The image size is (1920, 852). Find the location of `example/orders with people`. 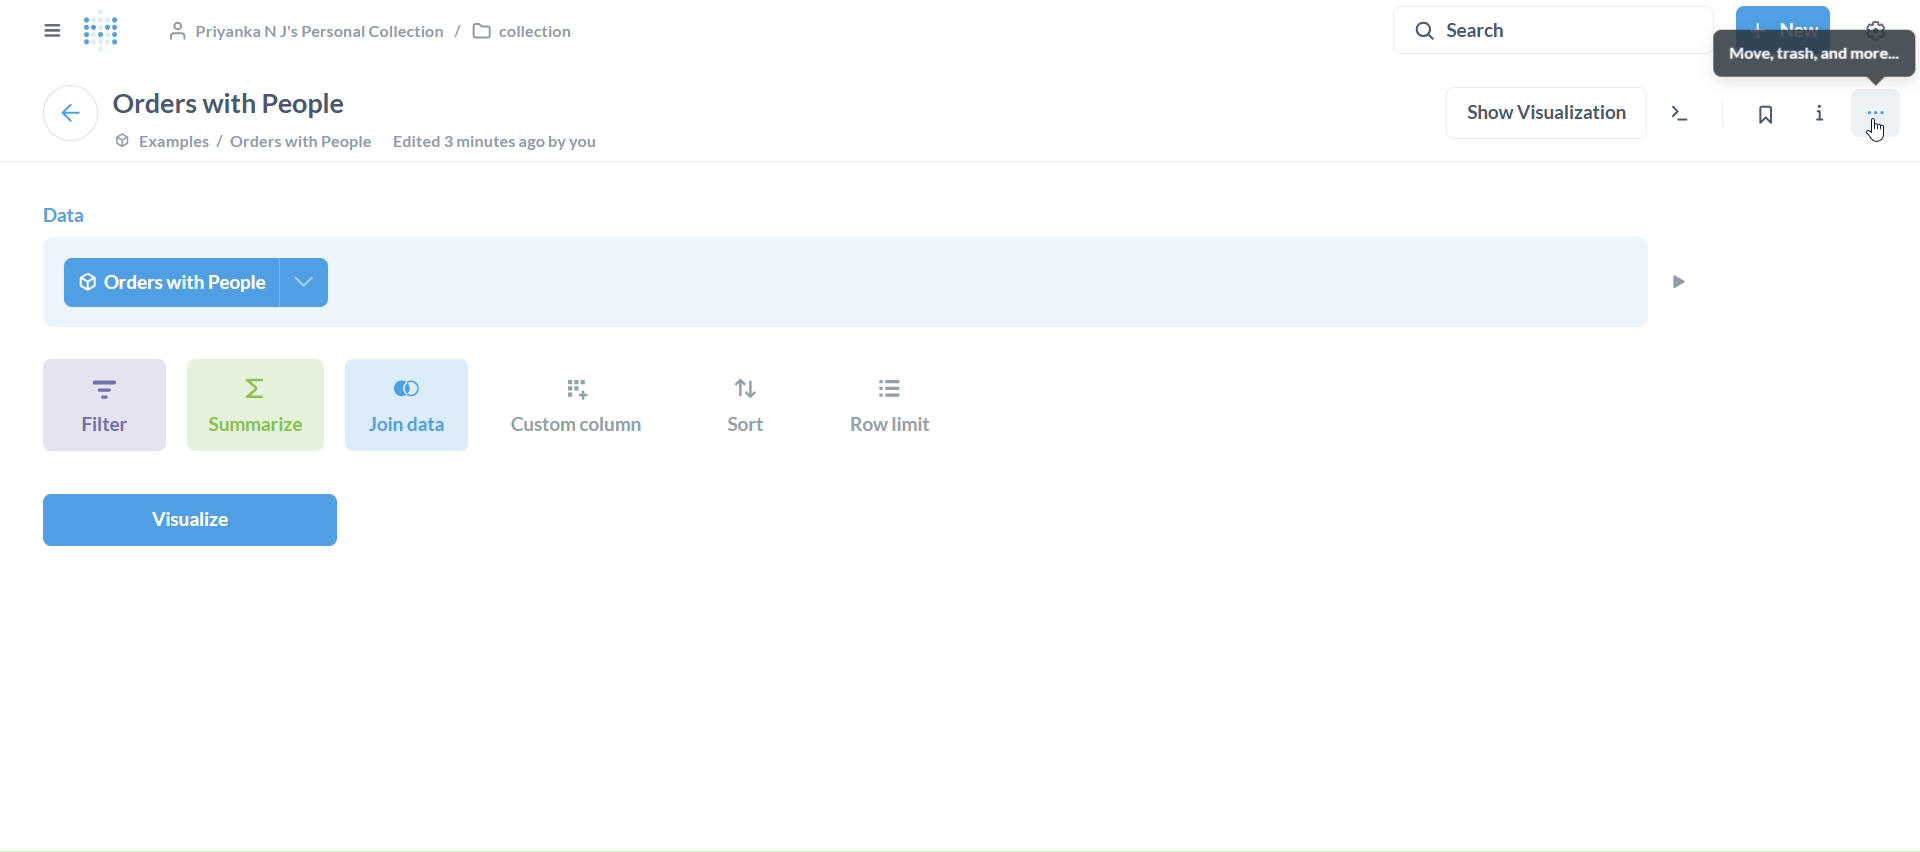

example/orders with people is located at coordinates (246, 141).